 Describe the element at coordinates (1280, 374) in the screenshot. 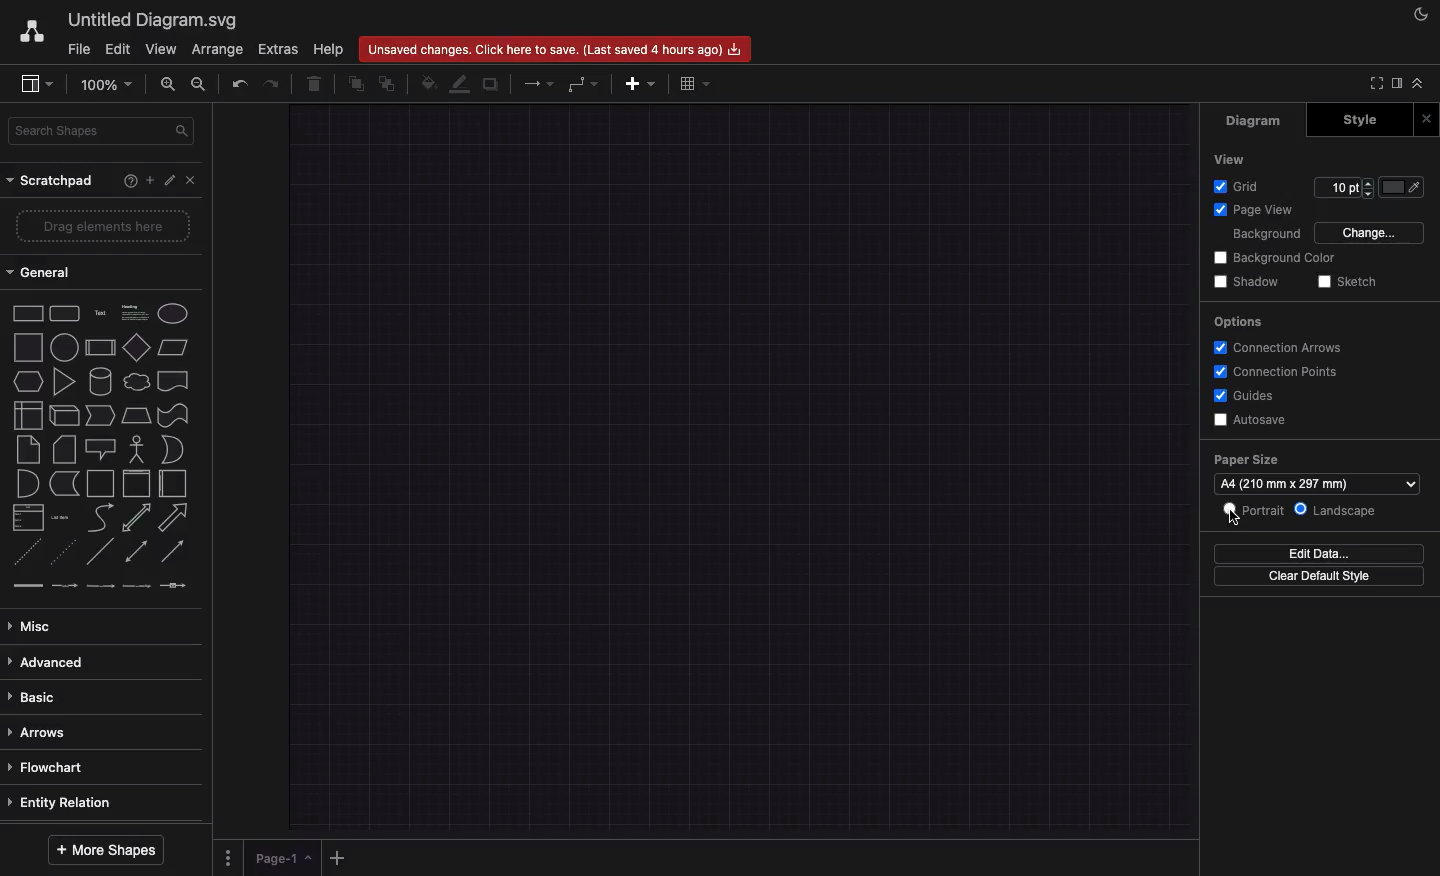

I see `Connection points` at that location.